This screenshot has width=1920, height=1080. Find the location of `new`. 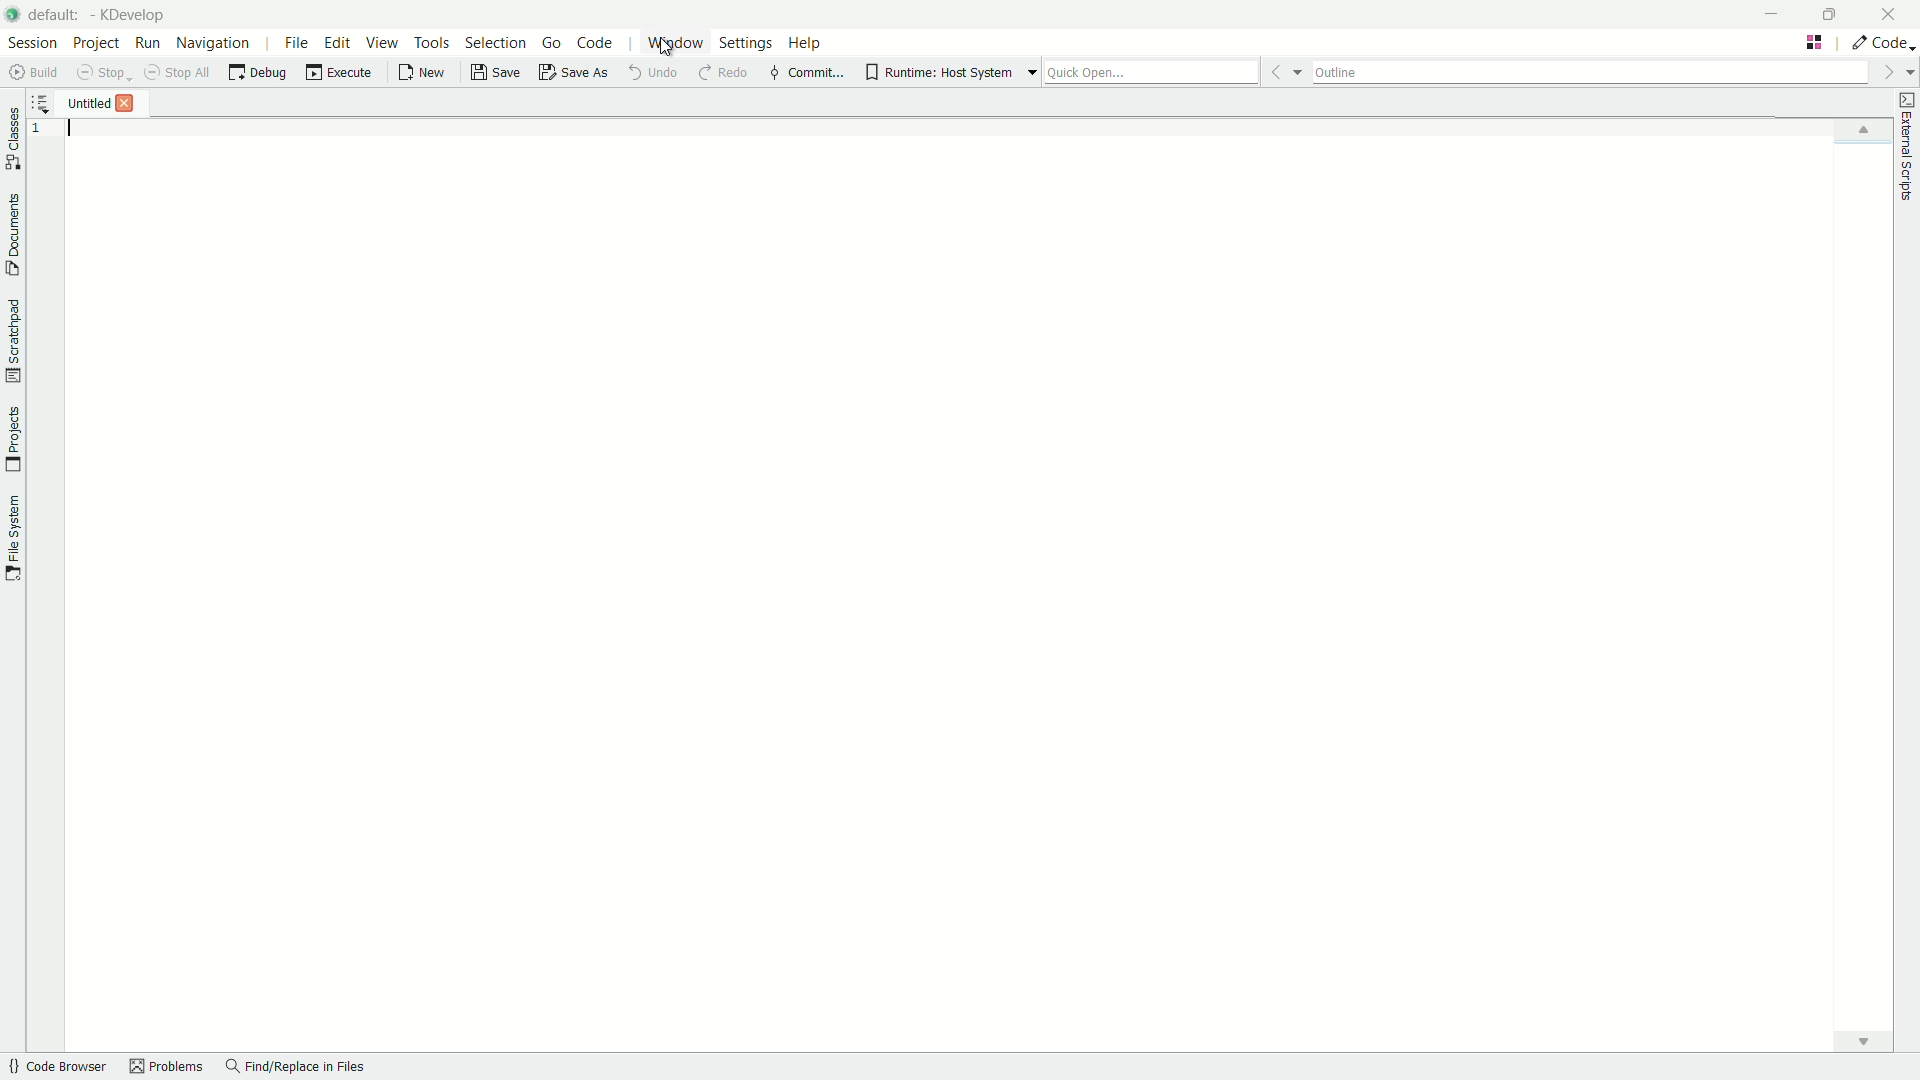

new is located at coordinates (421, 73).